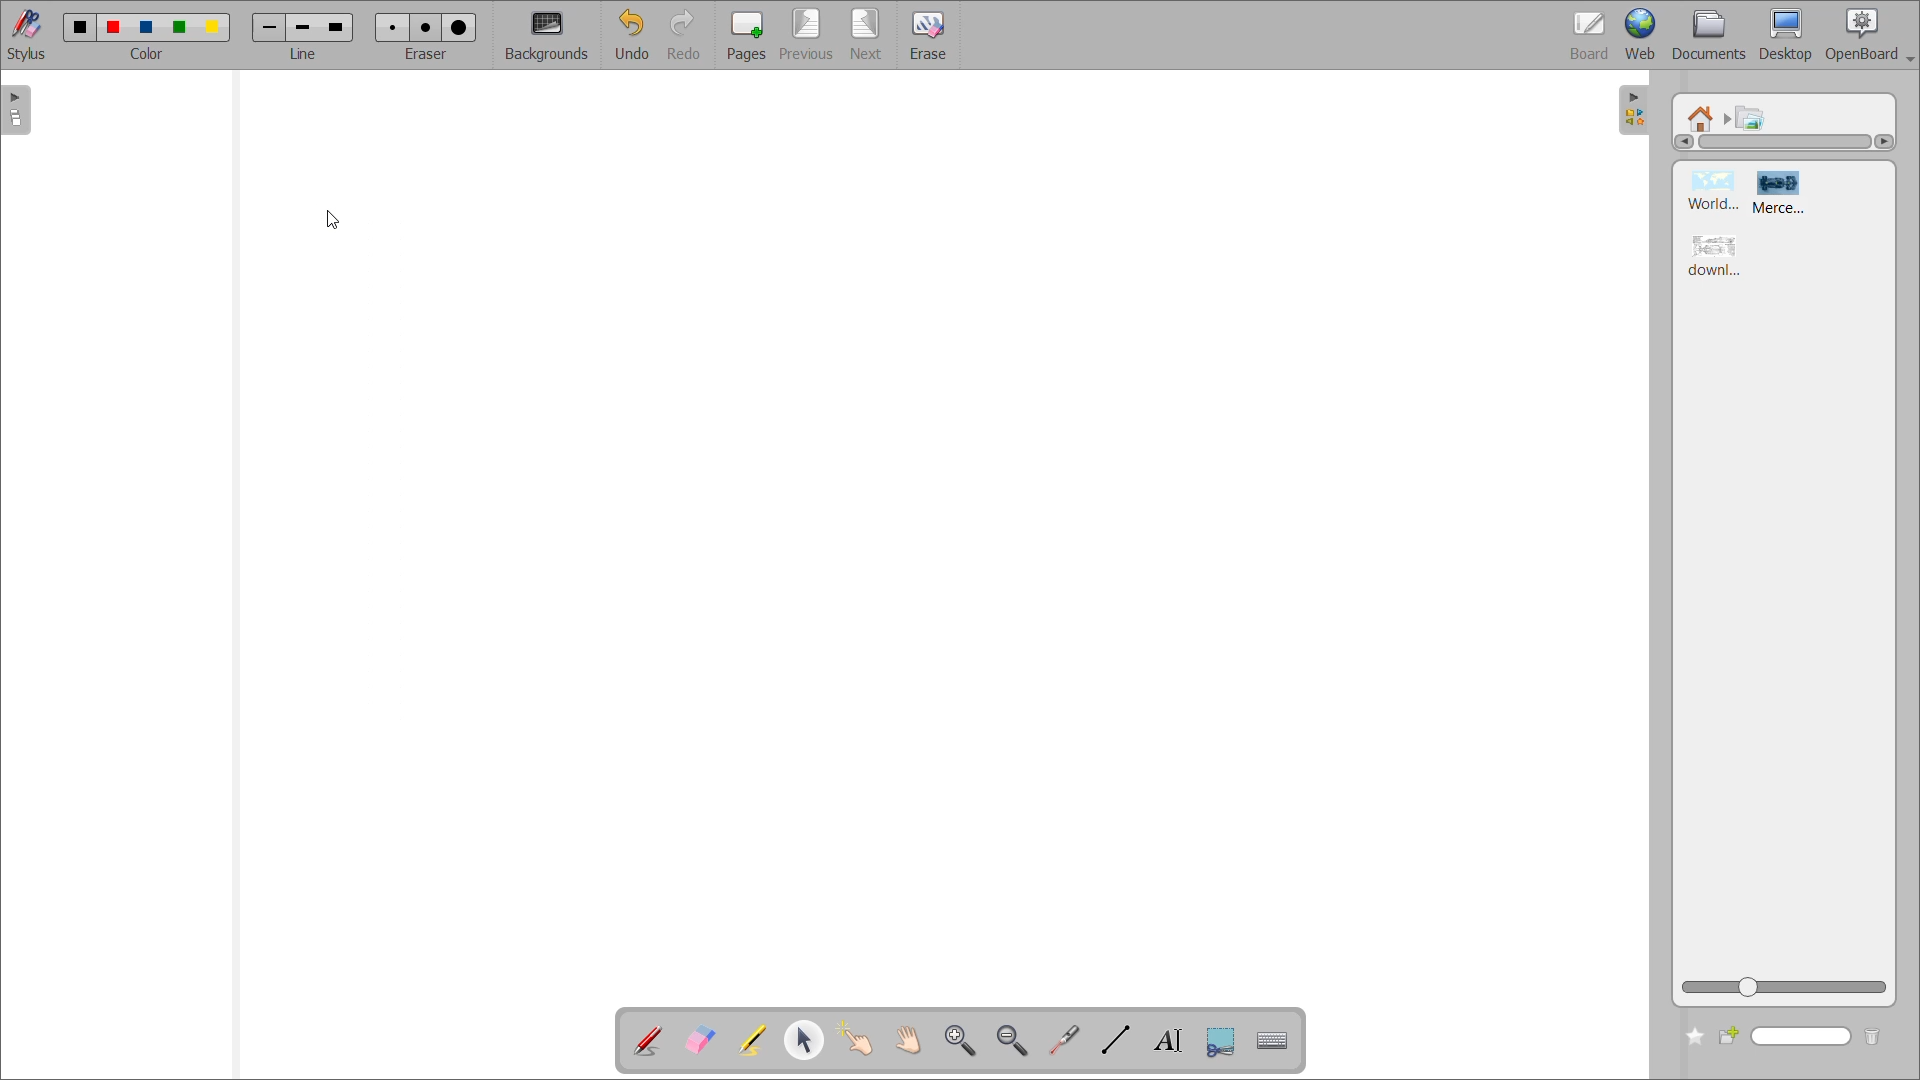 The height and width of the screenshot is (1080, 1920). I want to click on eraser 2, so click(426, 28).